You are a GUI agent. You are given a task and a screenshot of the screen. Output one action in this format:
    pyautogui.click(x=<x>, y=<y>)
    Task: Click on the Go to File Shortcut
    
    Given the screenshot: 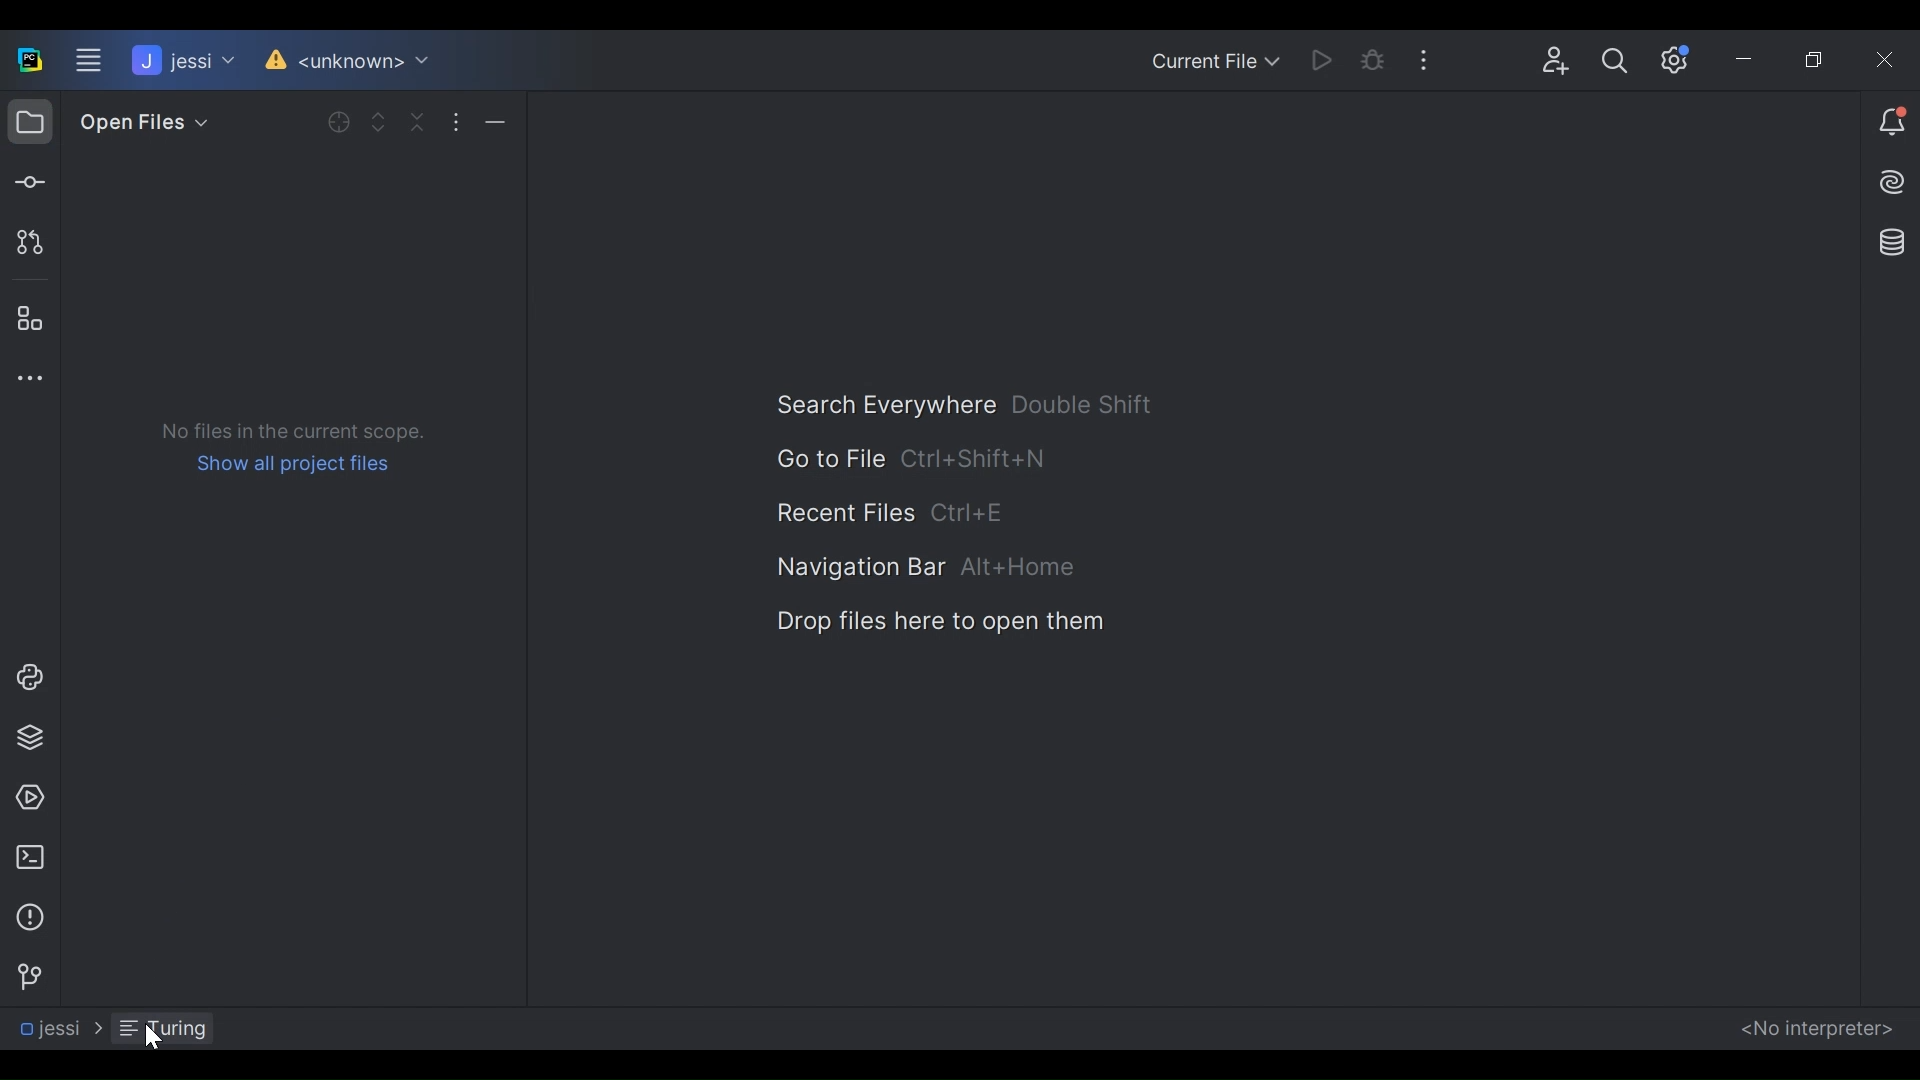 What is the action you would take?
    pyautogui.click(x=905, y=458)
    